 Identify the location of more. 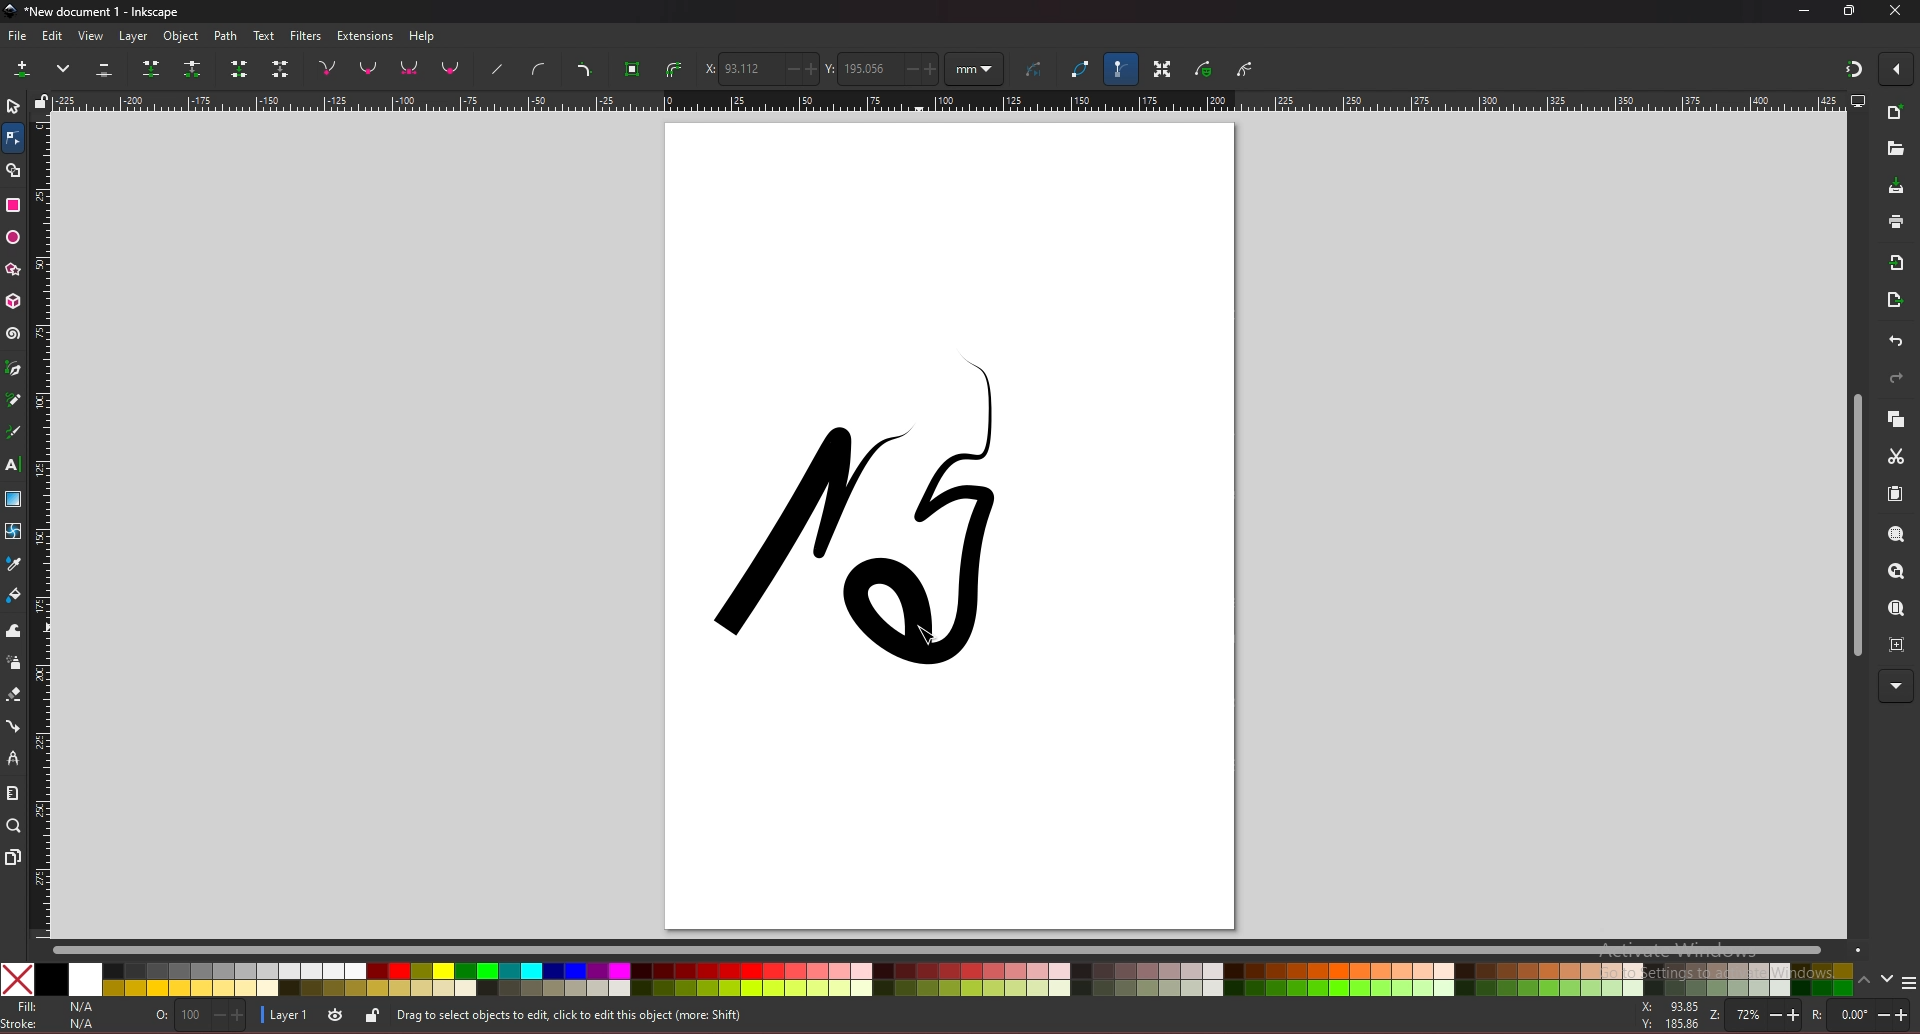
(1895, 686).